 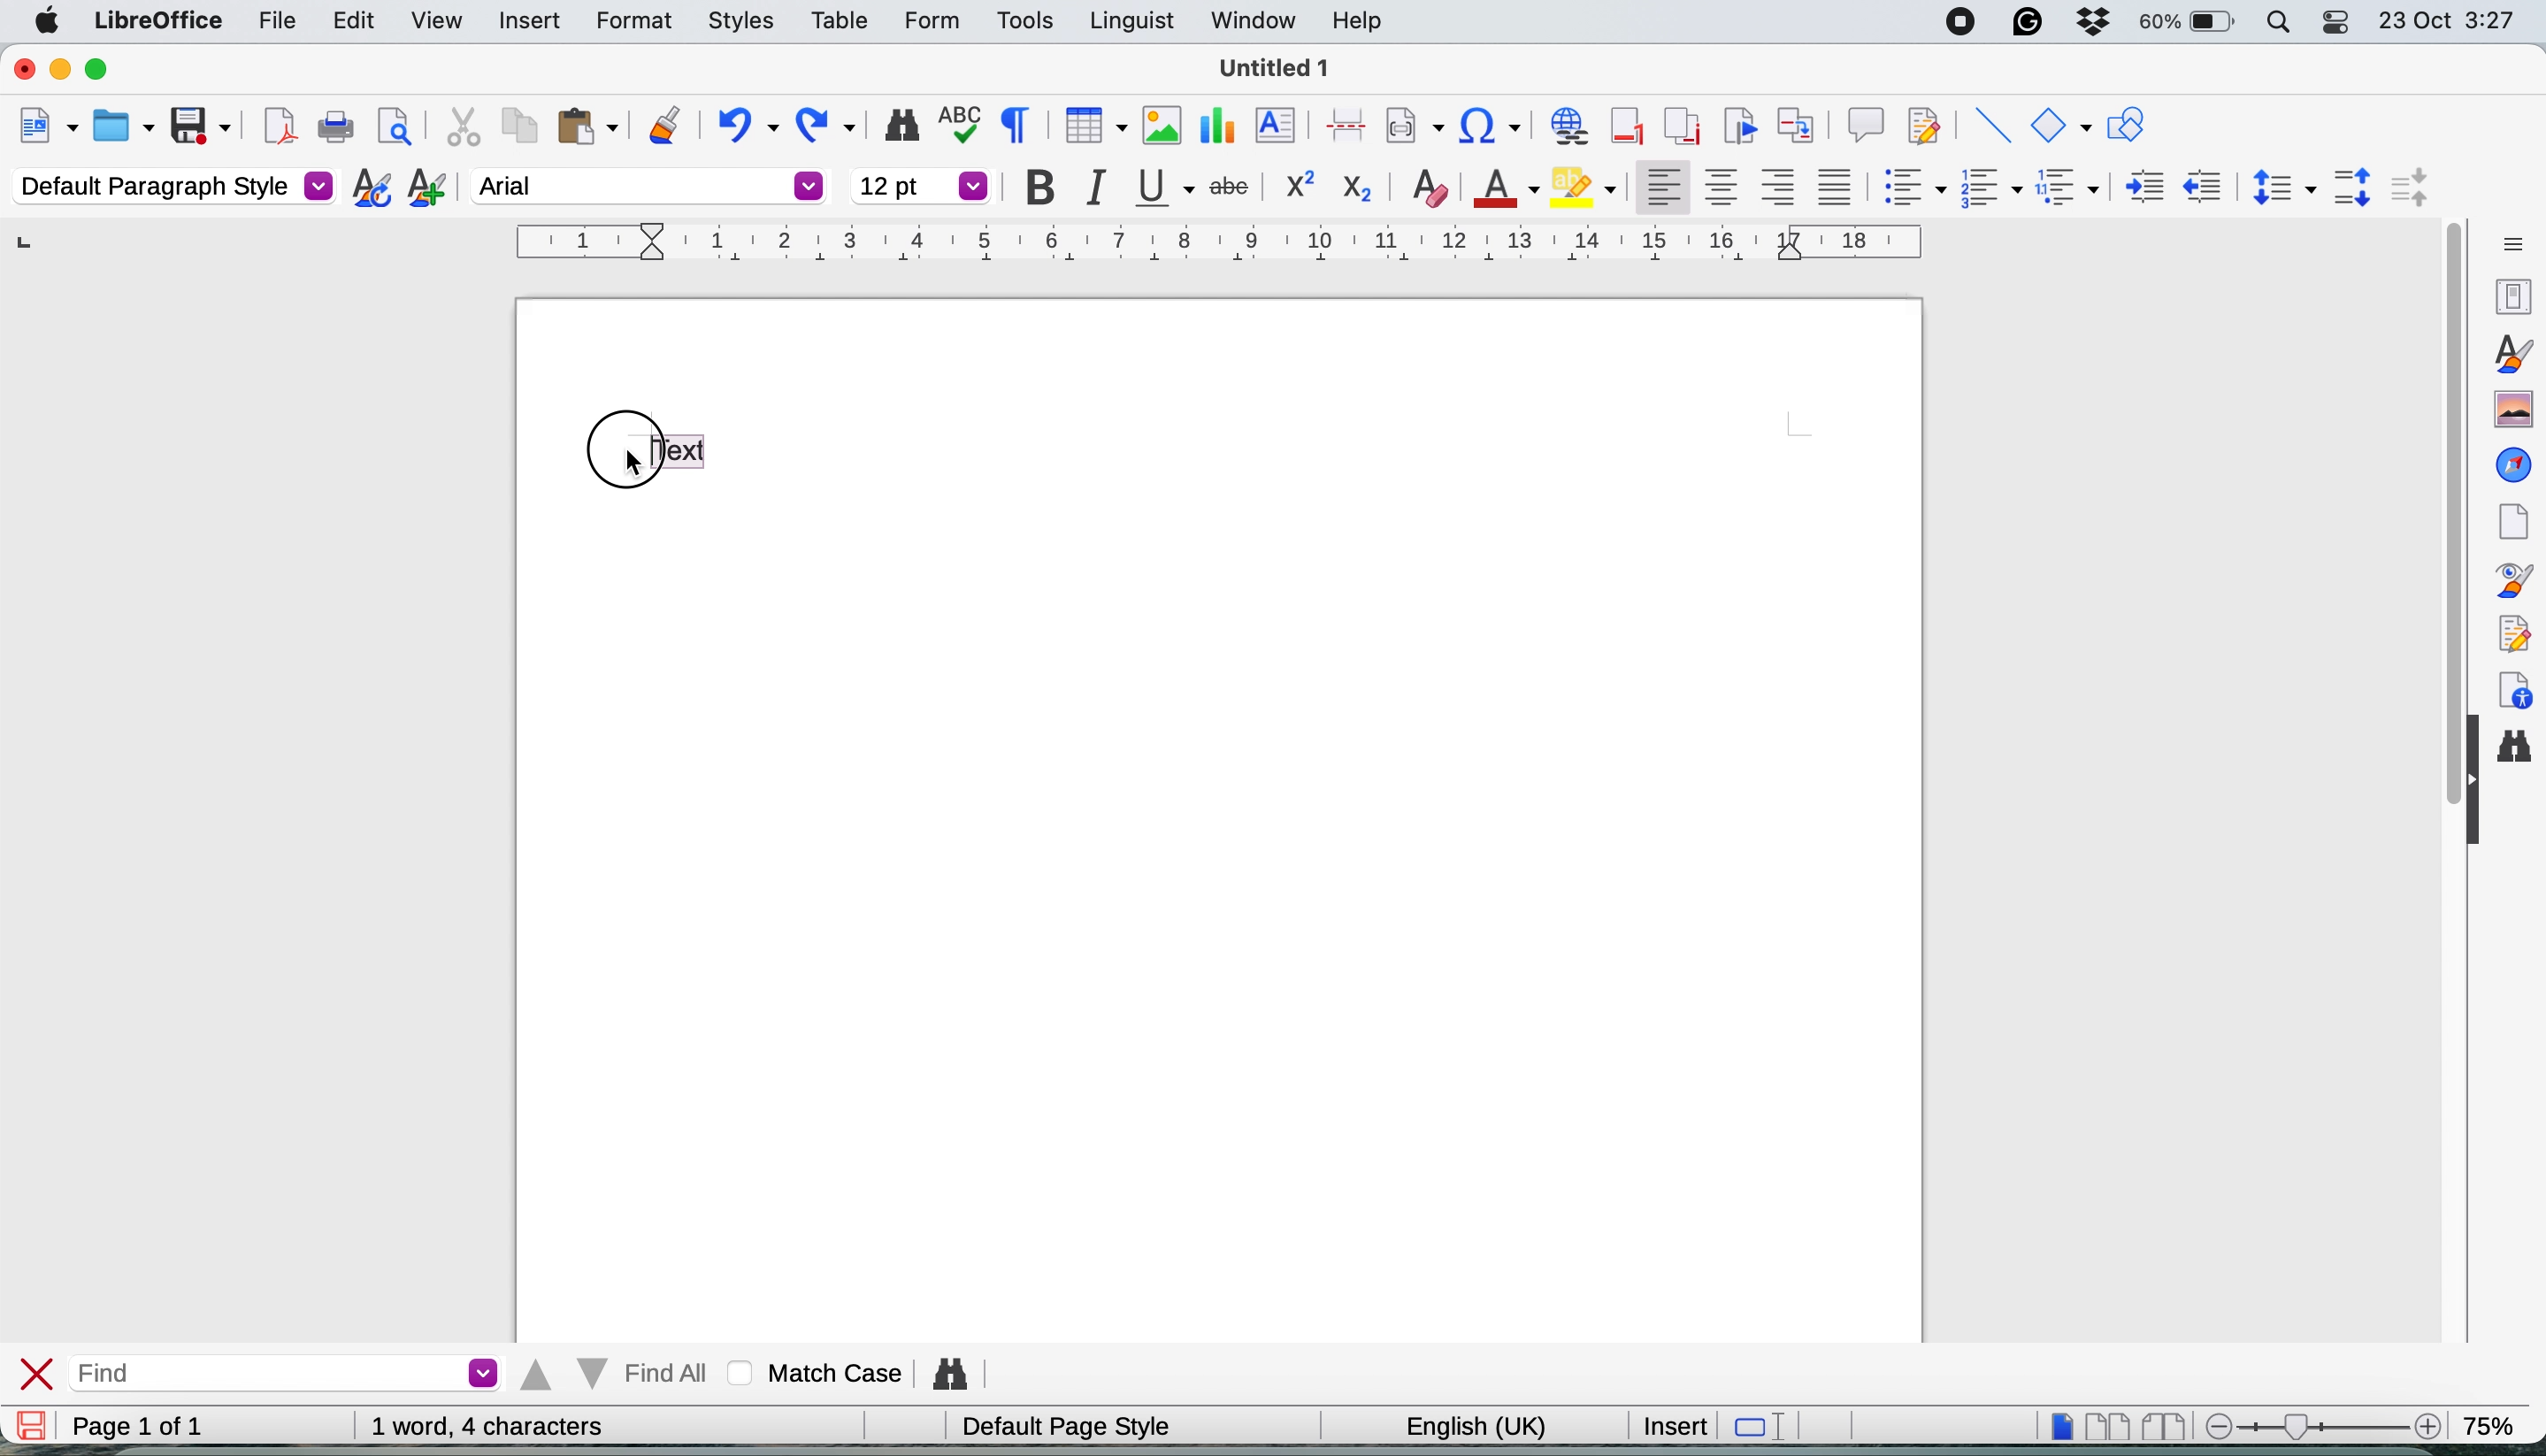 What do you see at coordinates (2125, 126) in the screenshot?
I see `show draw function` at bounding box center [2125, 126].